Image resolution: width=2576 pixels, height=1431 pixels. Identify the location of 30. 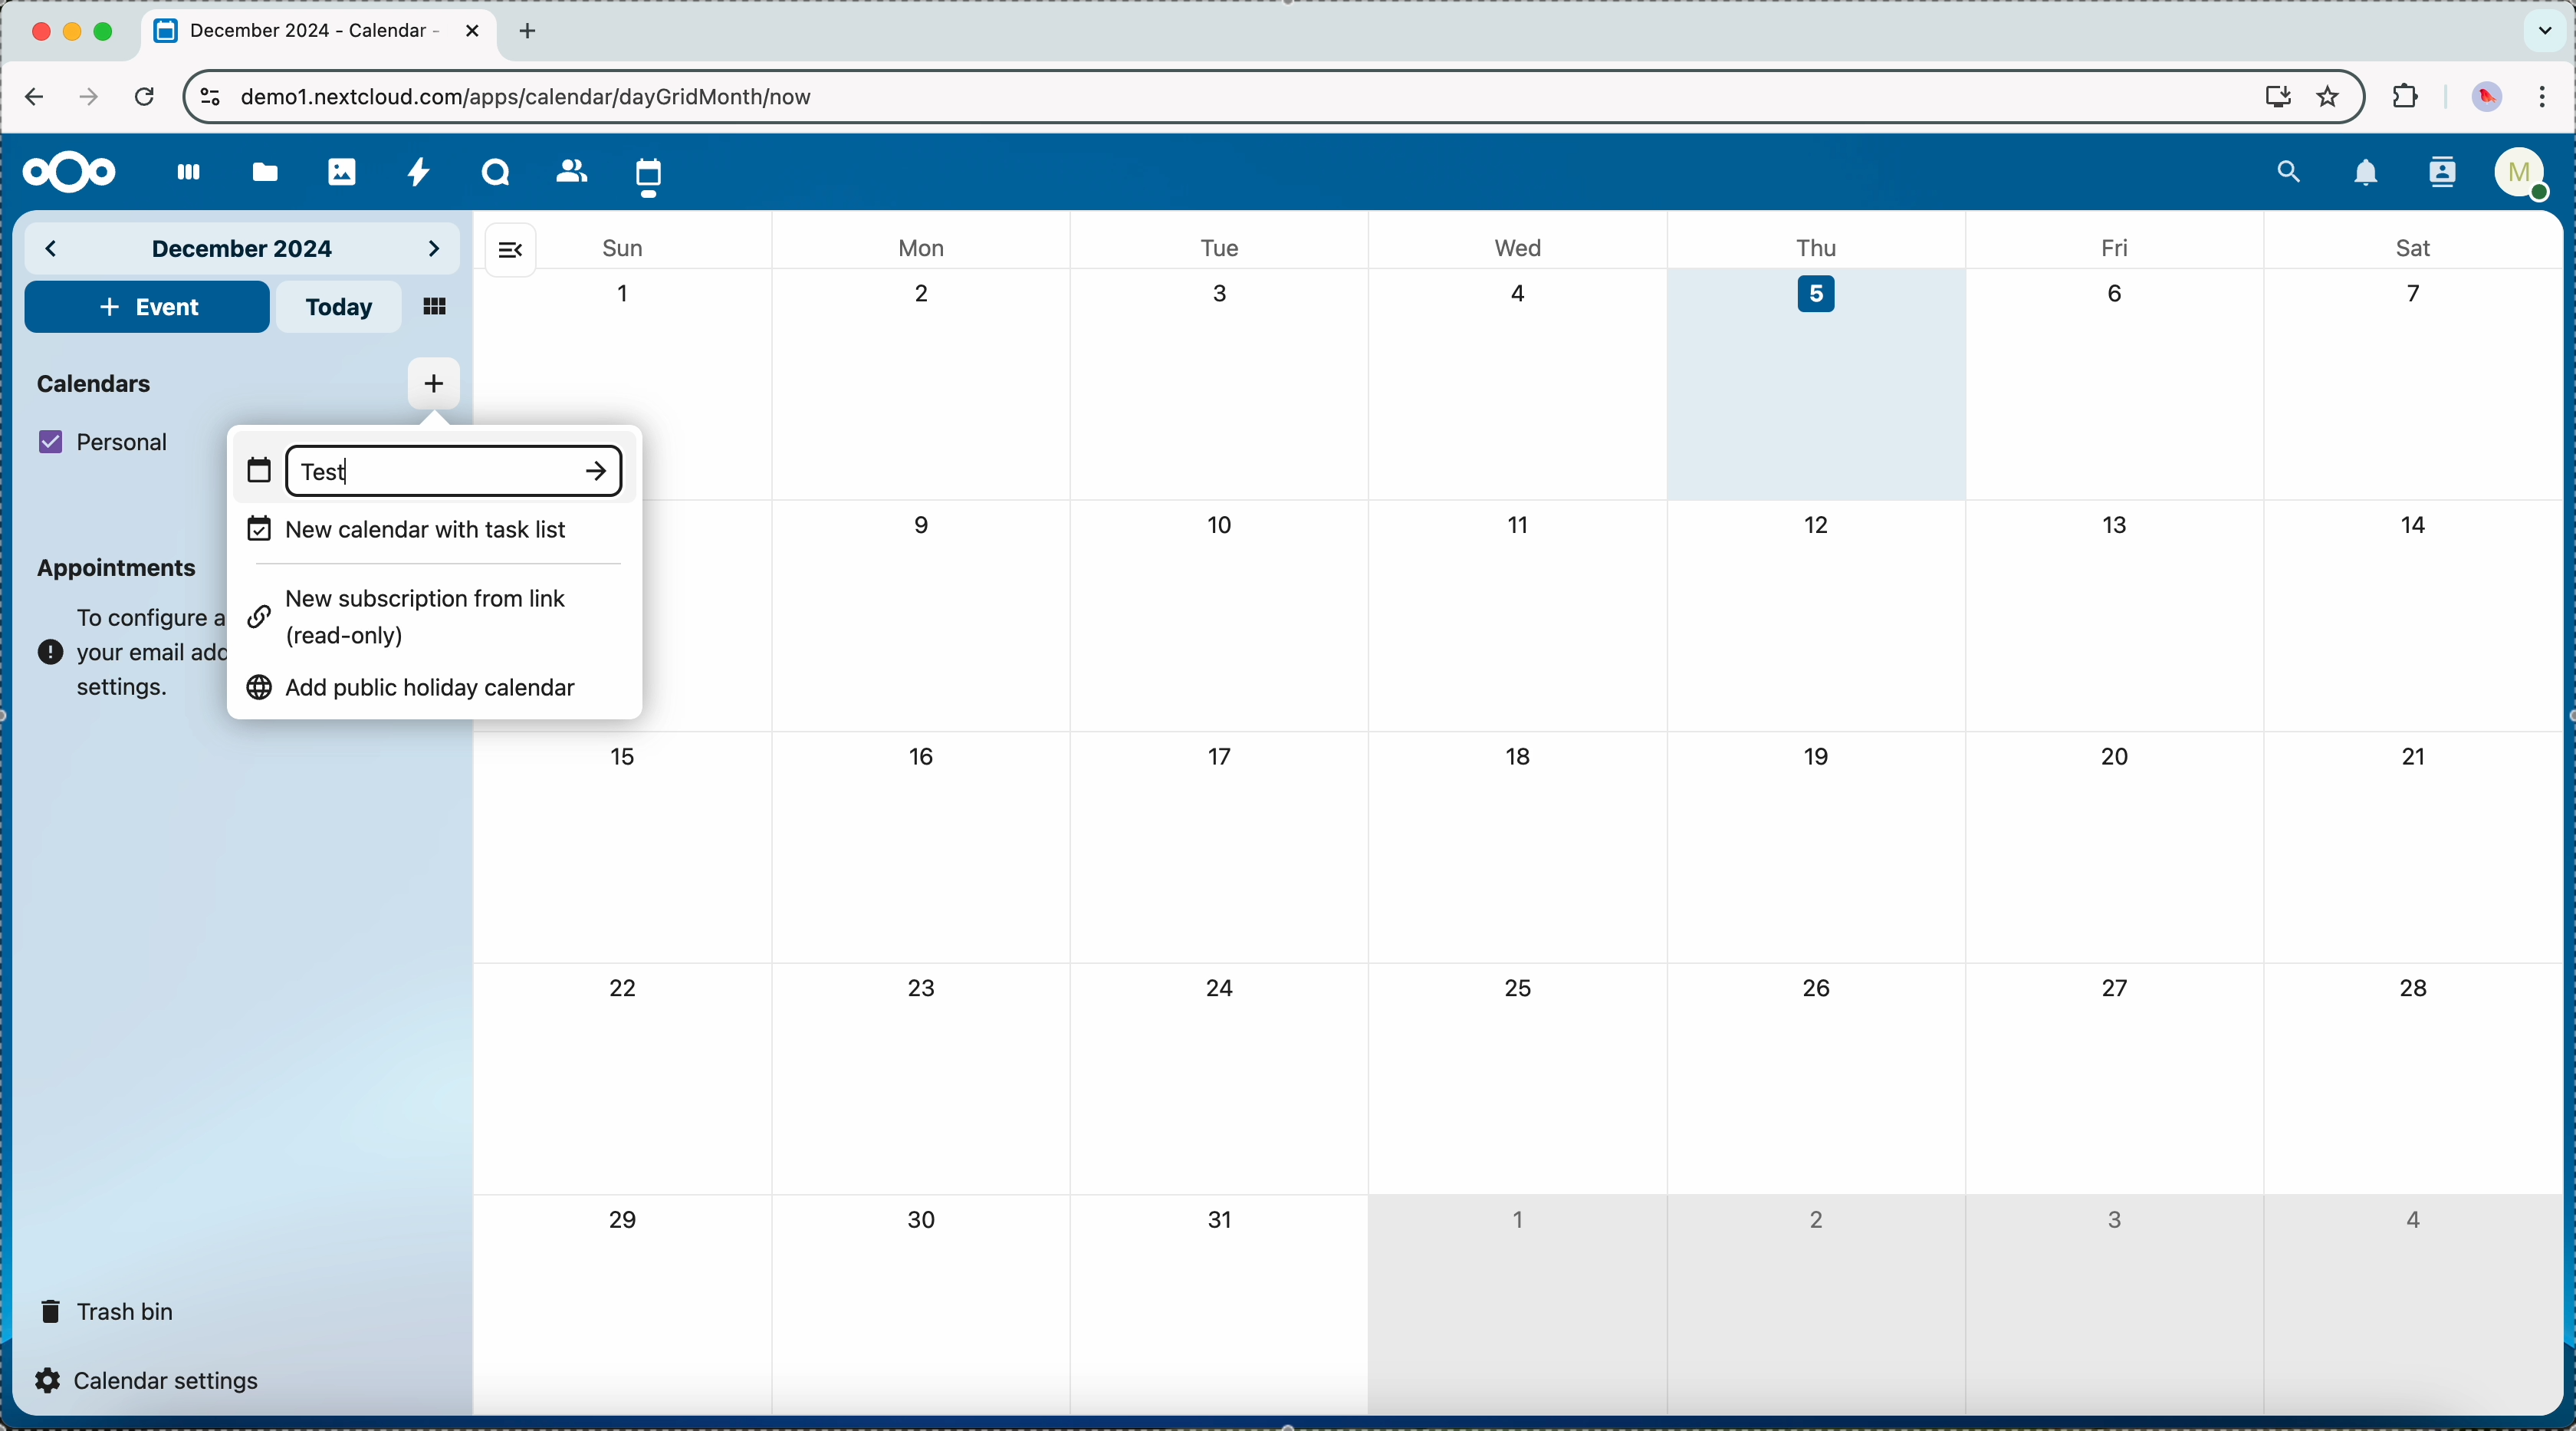
(929, 1223).